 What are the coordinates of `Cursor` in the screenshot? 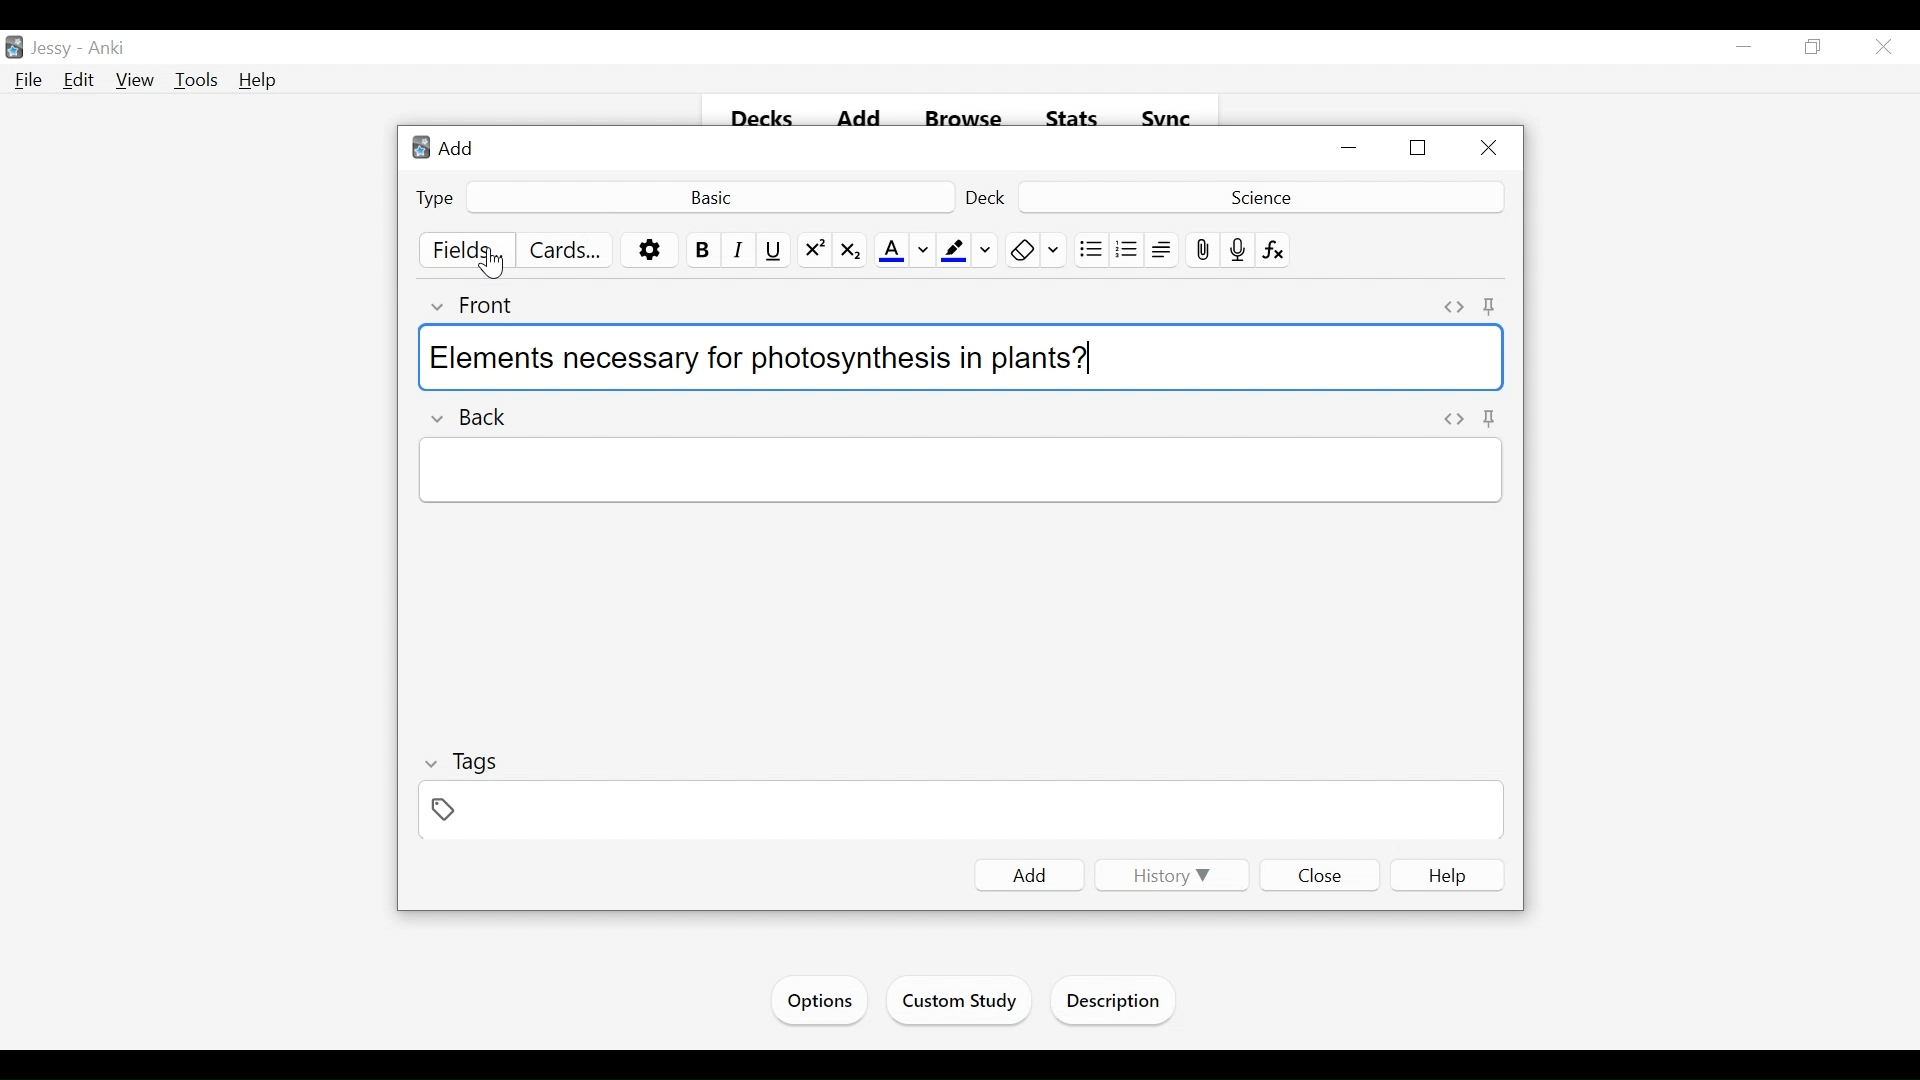 It's located at (493, 265).